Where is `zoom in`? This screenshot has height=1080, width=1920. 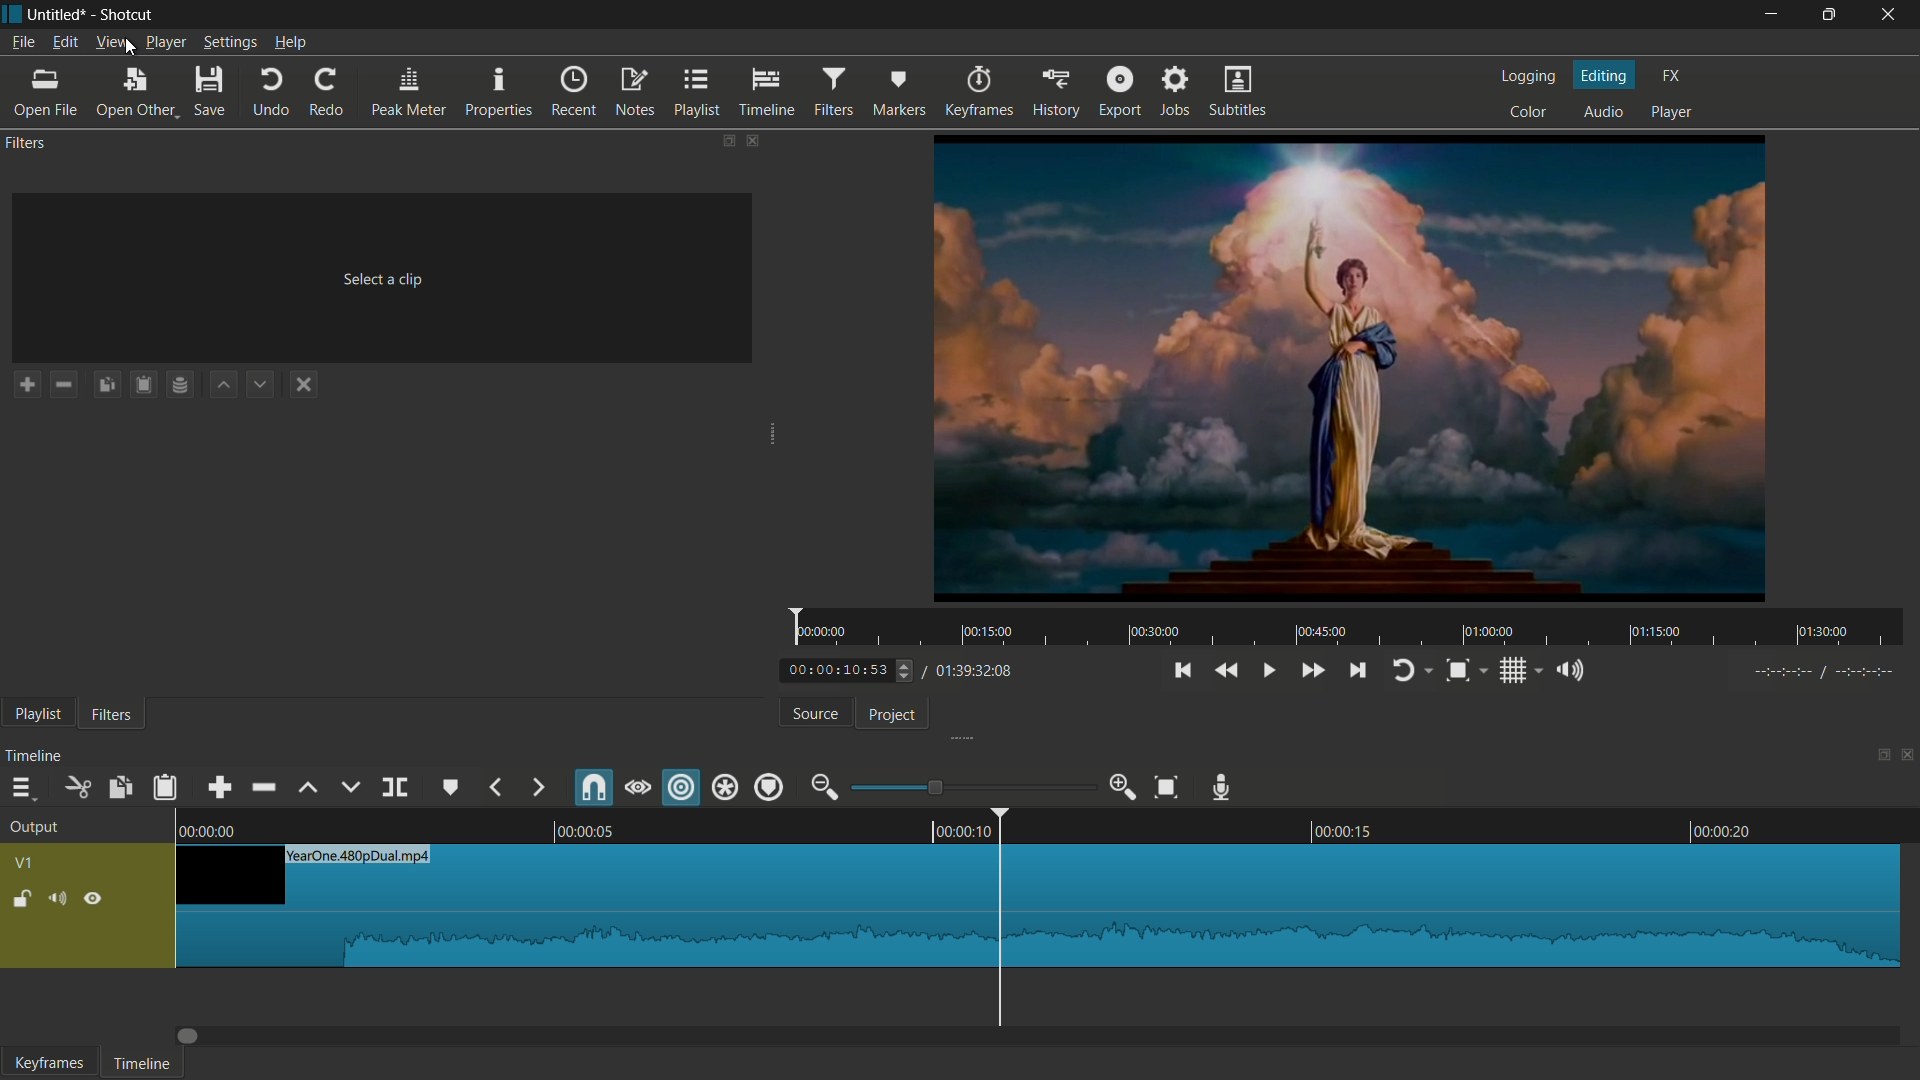 zoom in is located at coordinates (1125, 788).